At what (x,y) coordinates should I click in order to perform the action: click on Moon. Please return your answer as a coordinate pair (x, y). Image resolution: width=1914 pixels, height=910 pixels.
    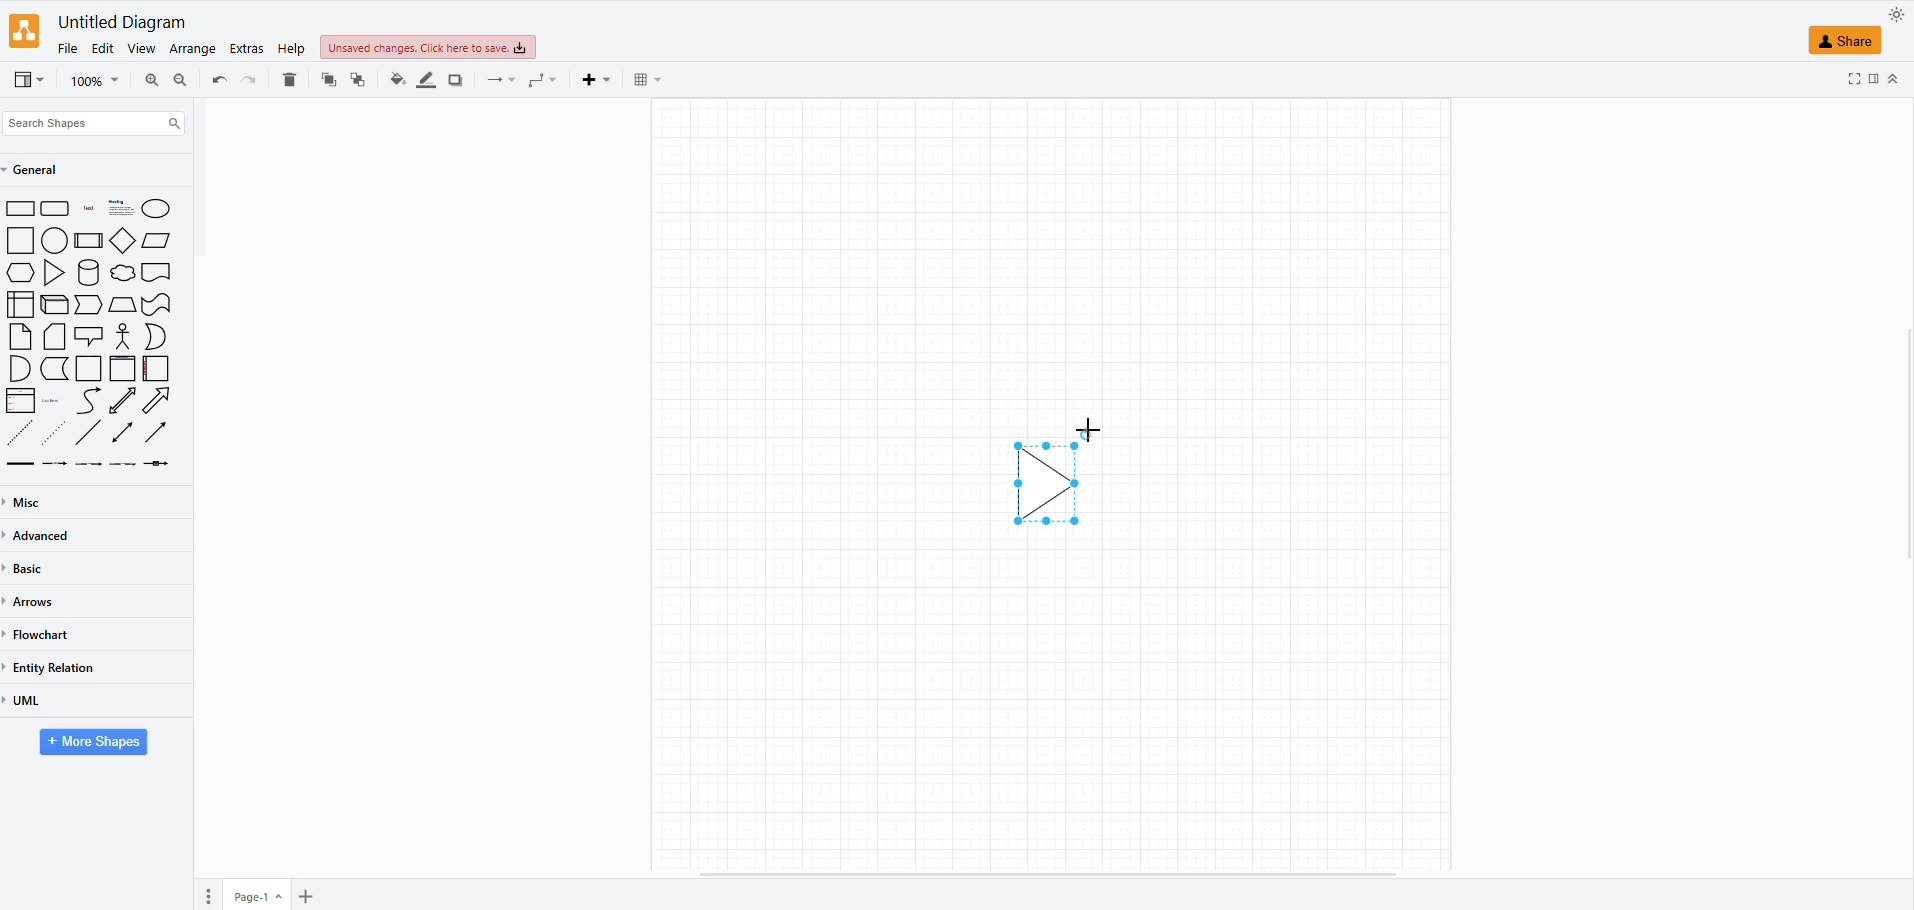
    Looking at the image, I should click on (156, 337).